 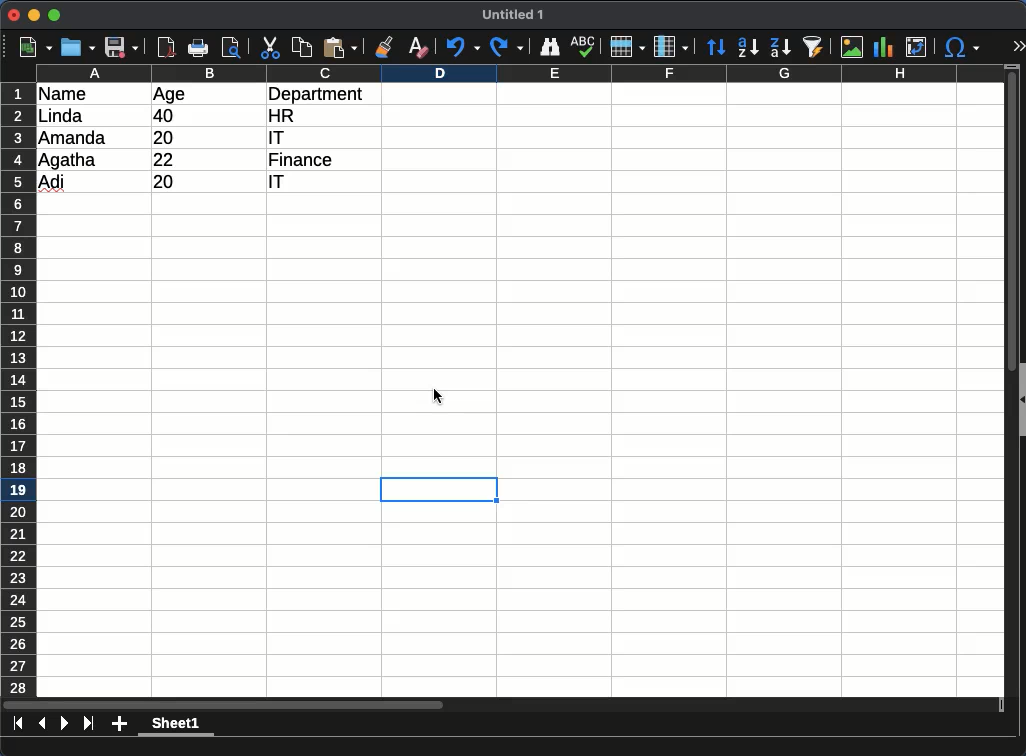 What do you see at coordinates (119, 725) in the screenshot?
I see `add` at bounding box center [119, 725].